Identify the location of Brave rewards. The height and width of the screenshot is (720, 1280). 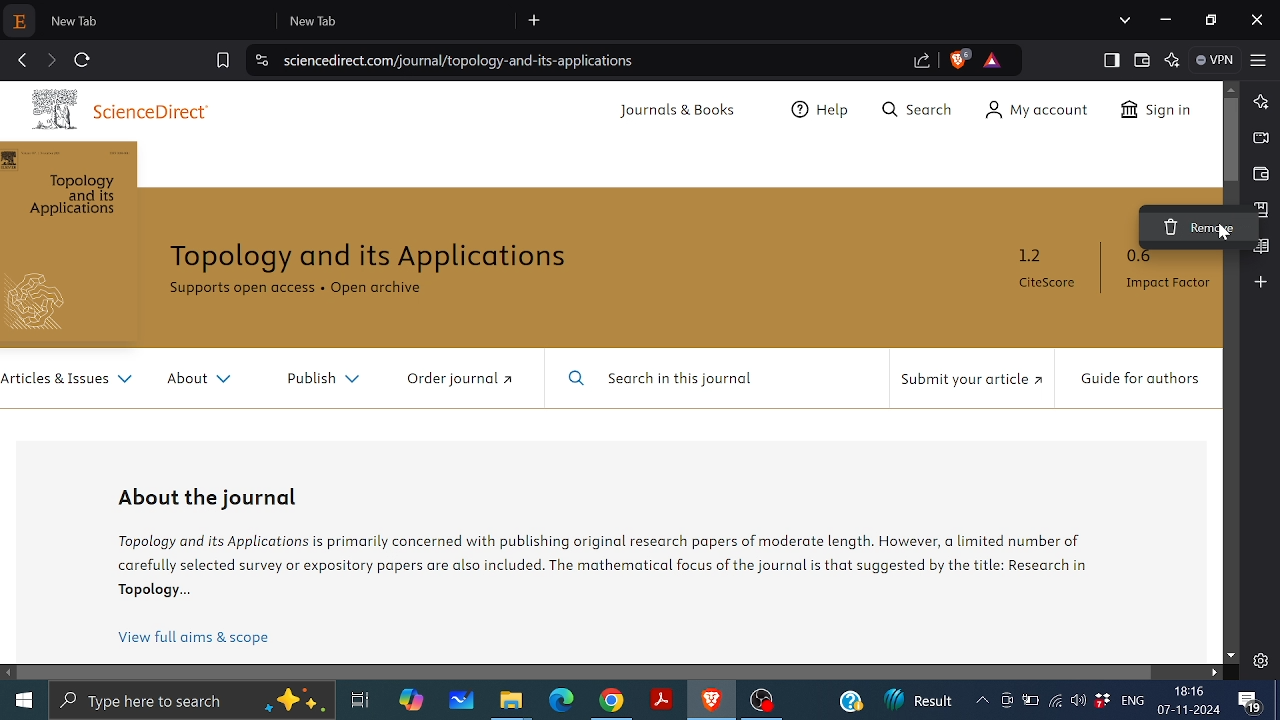
(992, 60).